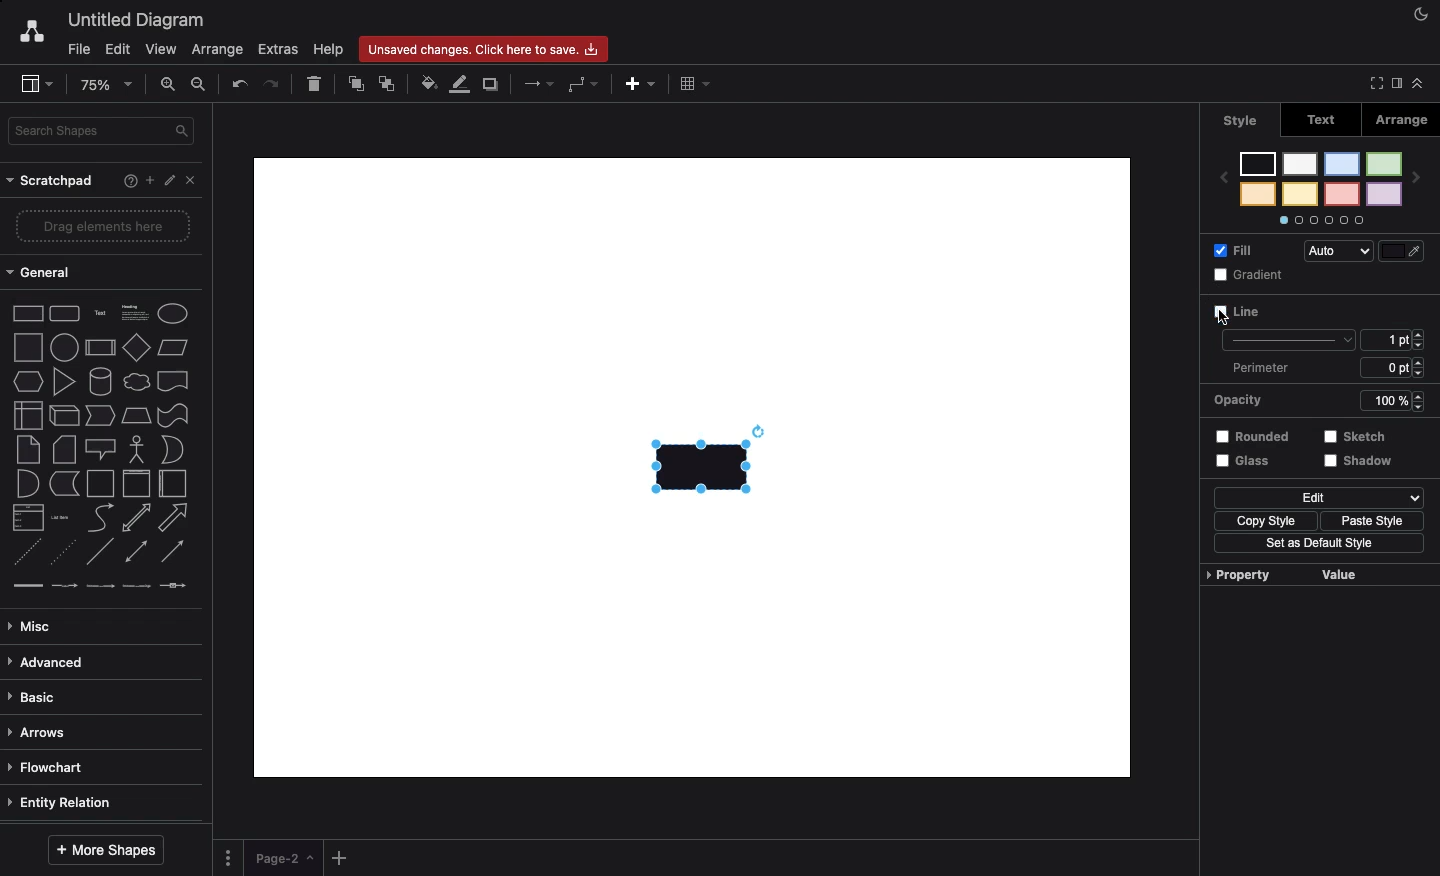 This screenshot has height=876, width=1440. Describe the element at coordinates (459, 85) in the screenshot. I see `Line color` at that location.